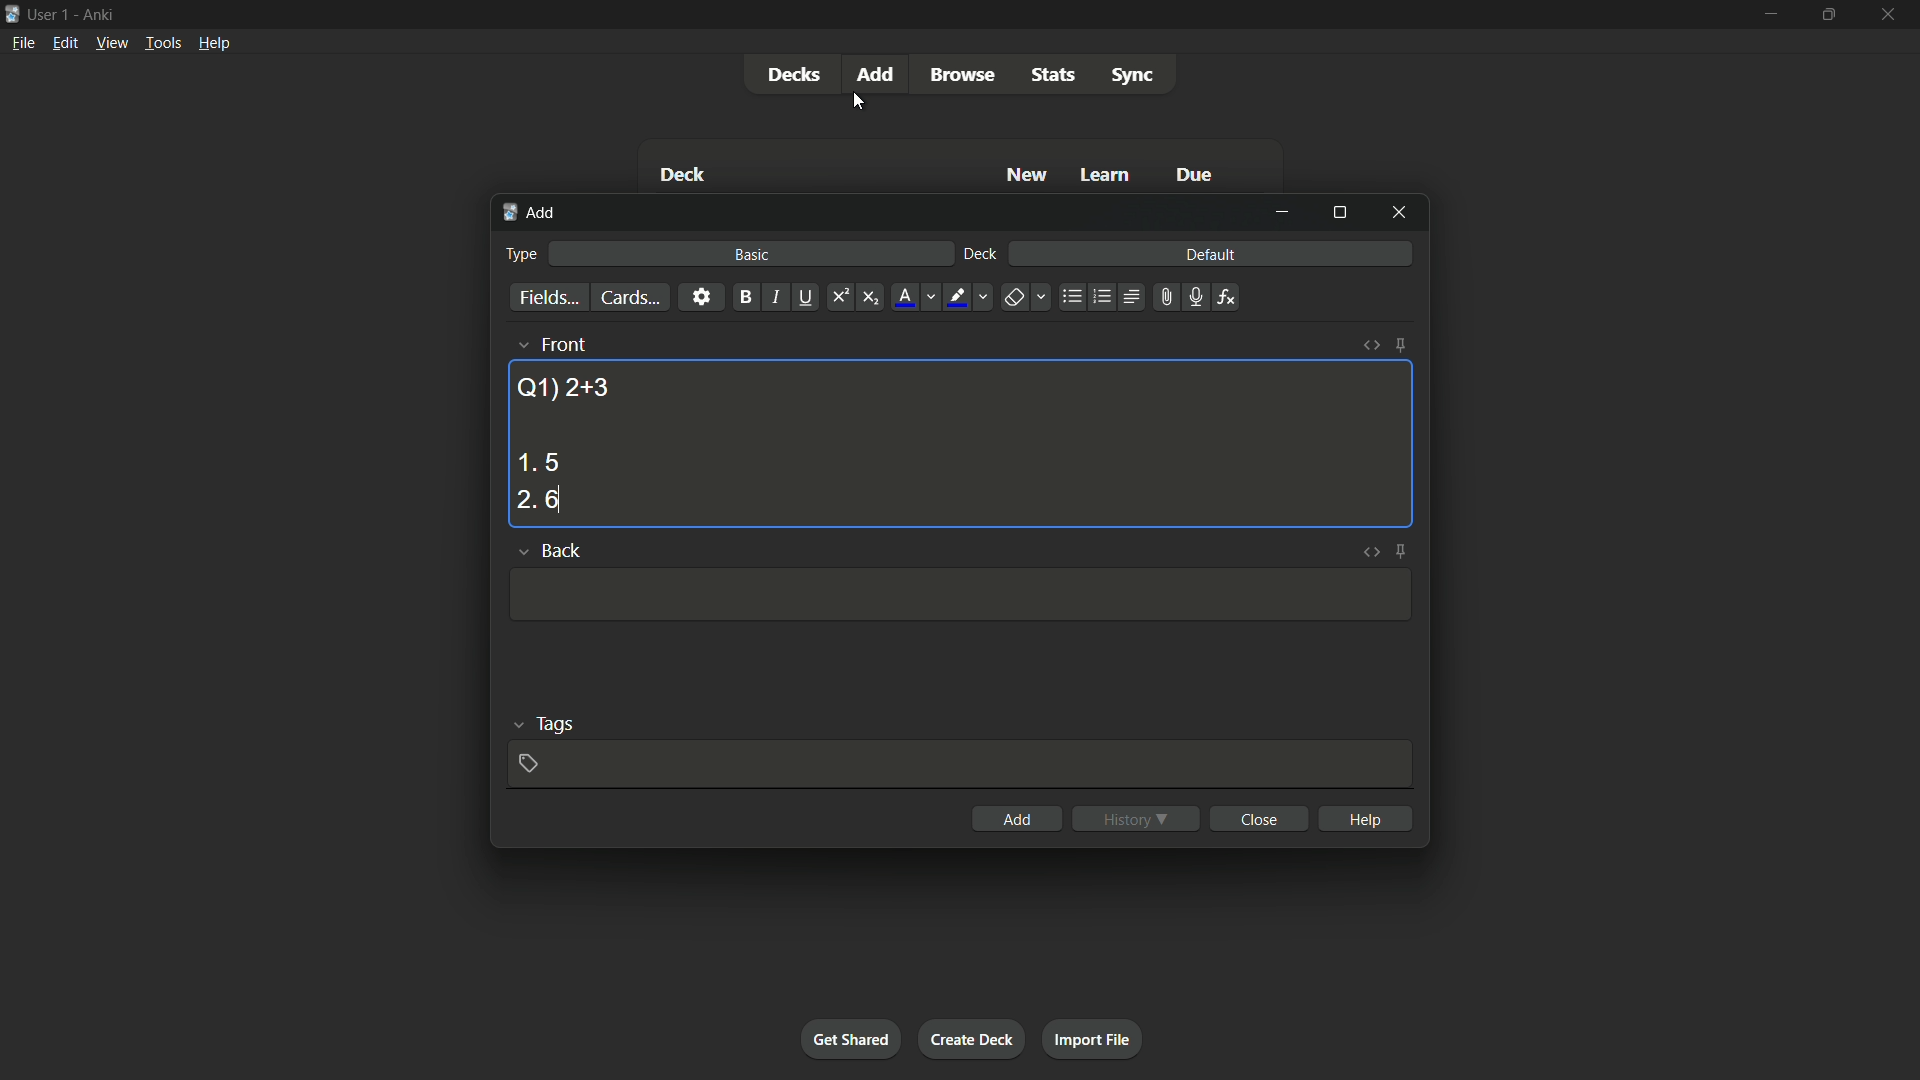 The image size is (1920, 1080). I want to click on deck, so click(682, 177).